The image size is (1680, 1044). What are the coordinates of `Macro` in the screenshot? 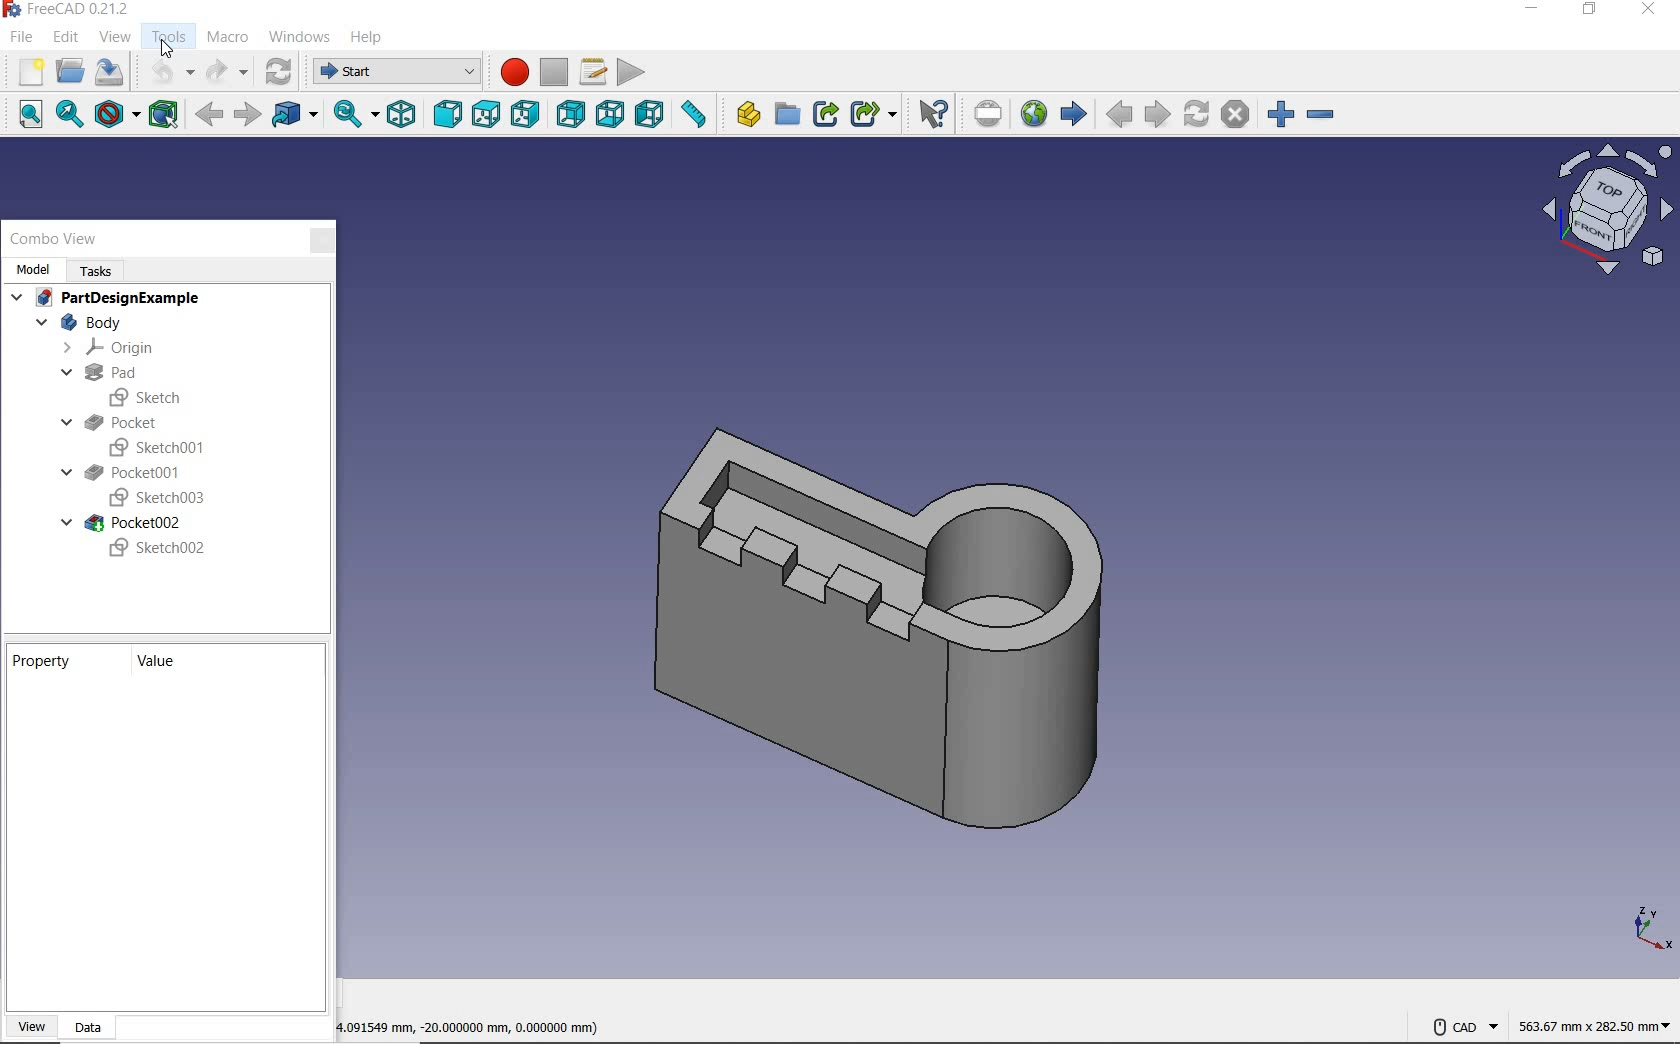 It's located at (227, 34).